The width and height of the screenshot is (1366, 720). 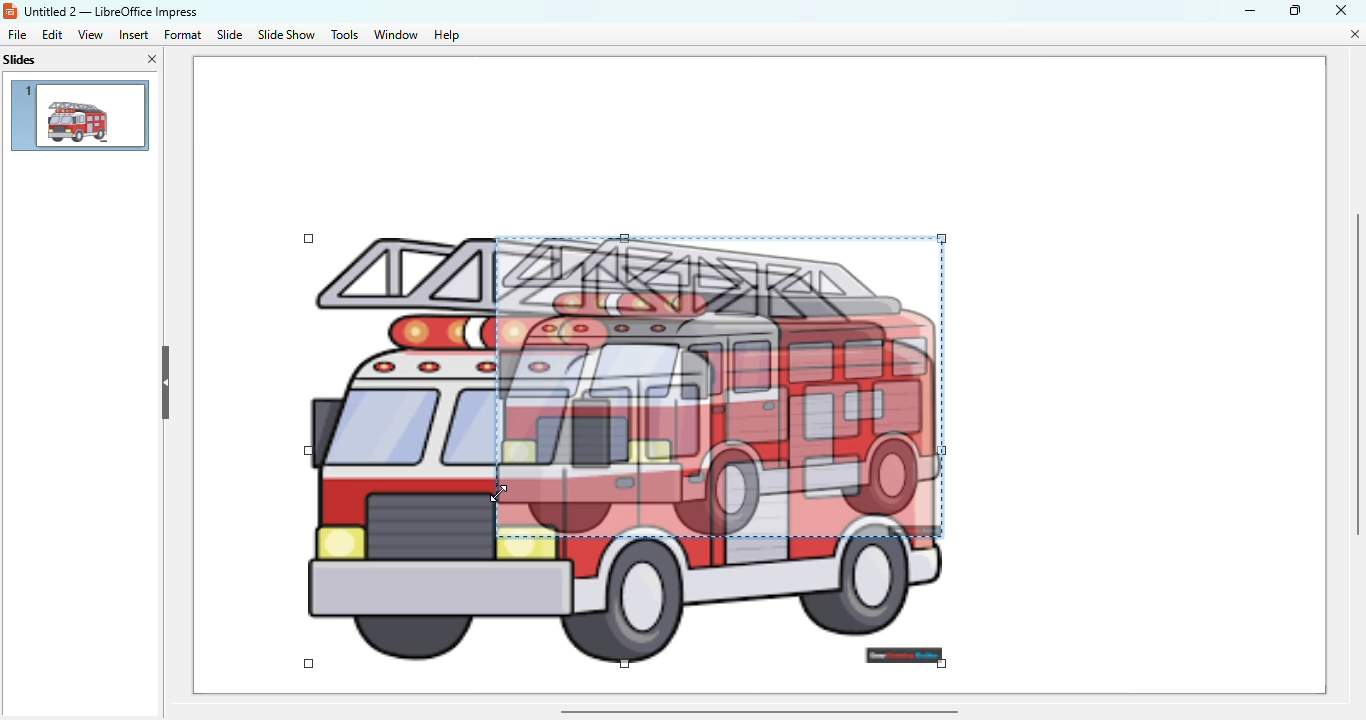 I want to click on file, so click(x=17, y=35).